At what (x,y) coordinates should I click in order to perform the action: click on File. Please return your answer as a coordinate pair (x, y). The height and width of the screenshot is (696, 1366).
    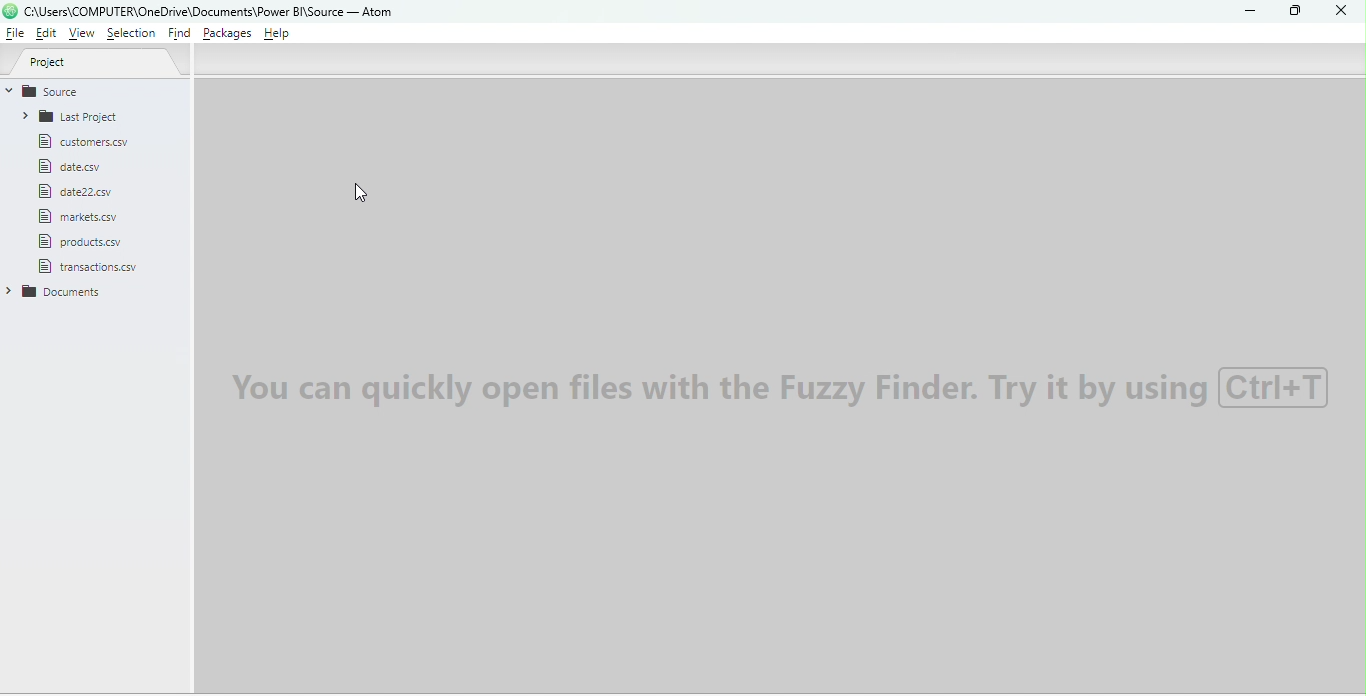
    Looking at the image, I should click on (91, 266).